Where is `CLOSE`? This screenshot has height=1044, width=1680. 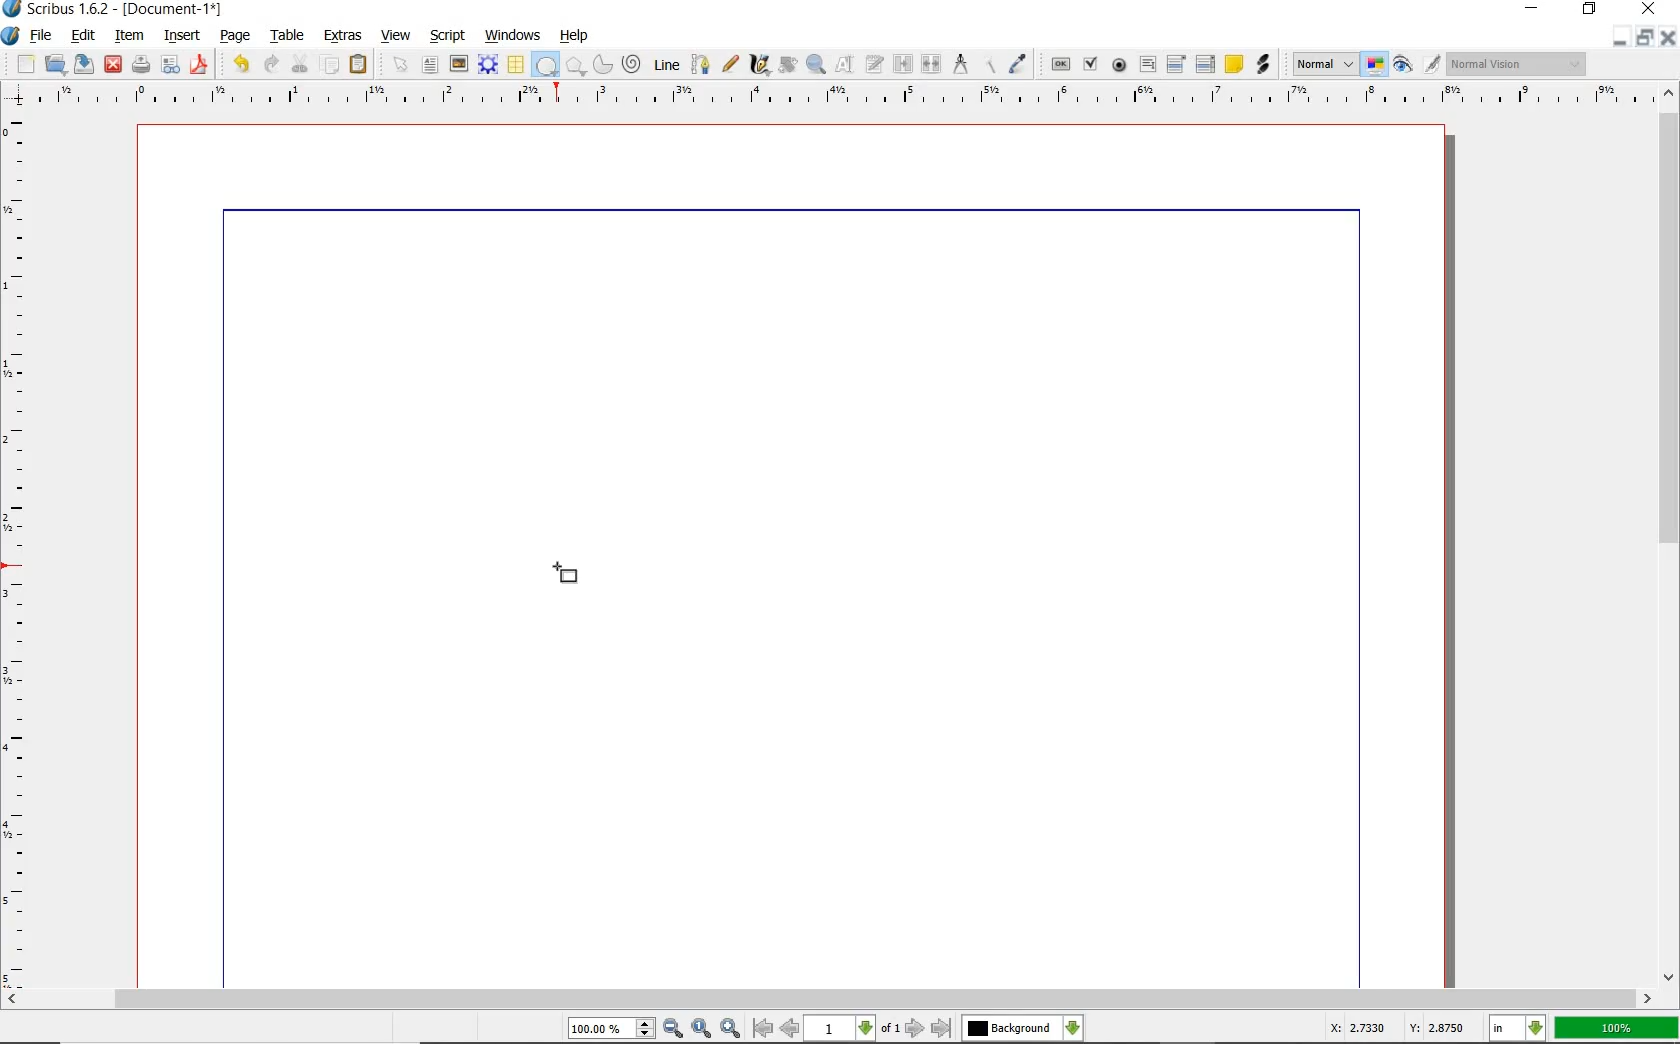 CLOSE is located at coordinates (113, 65).